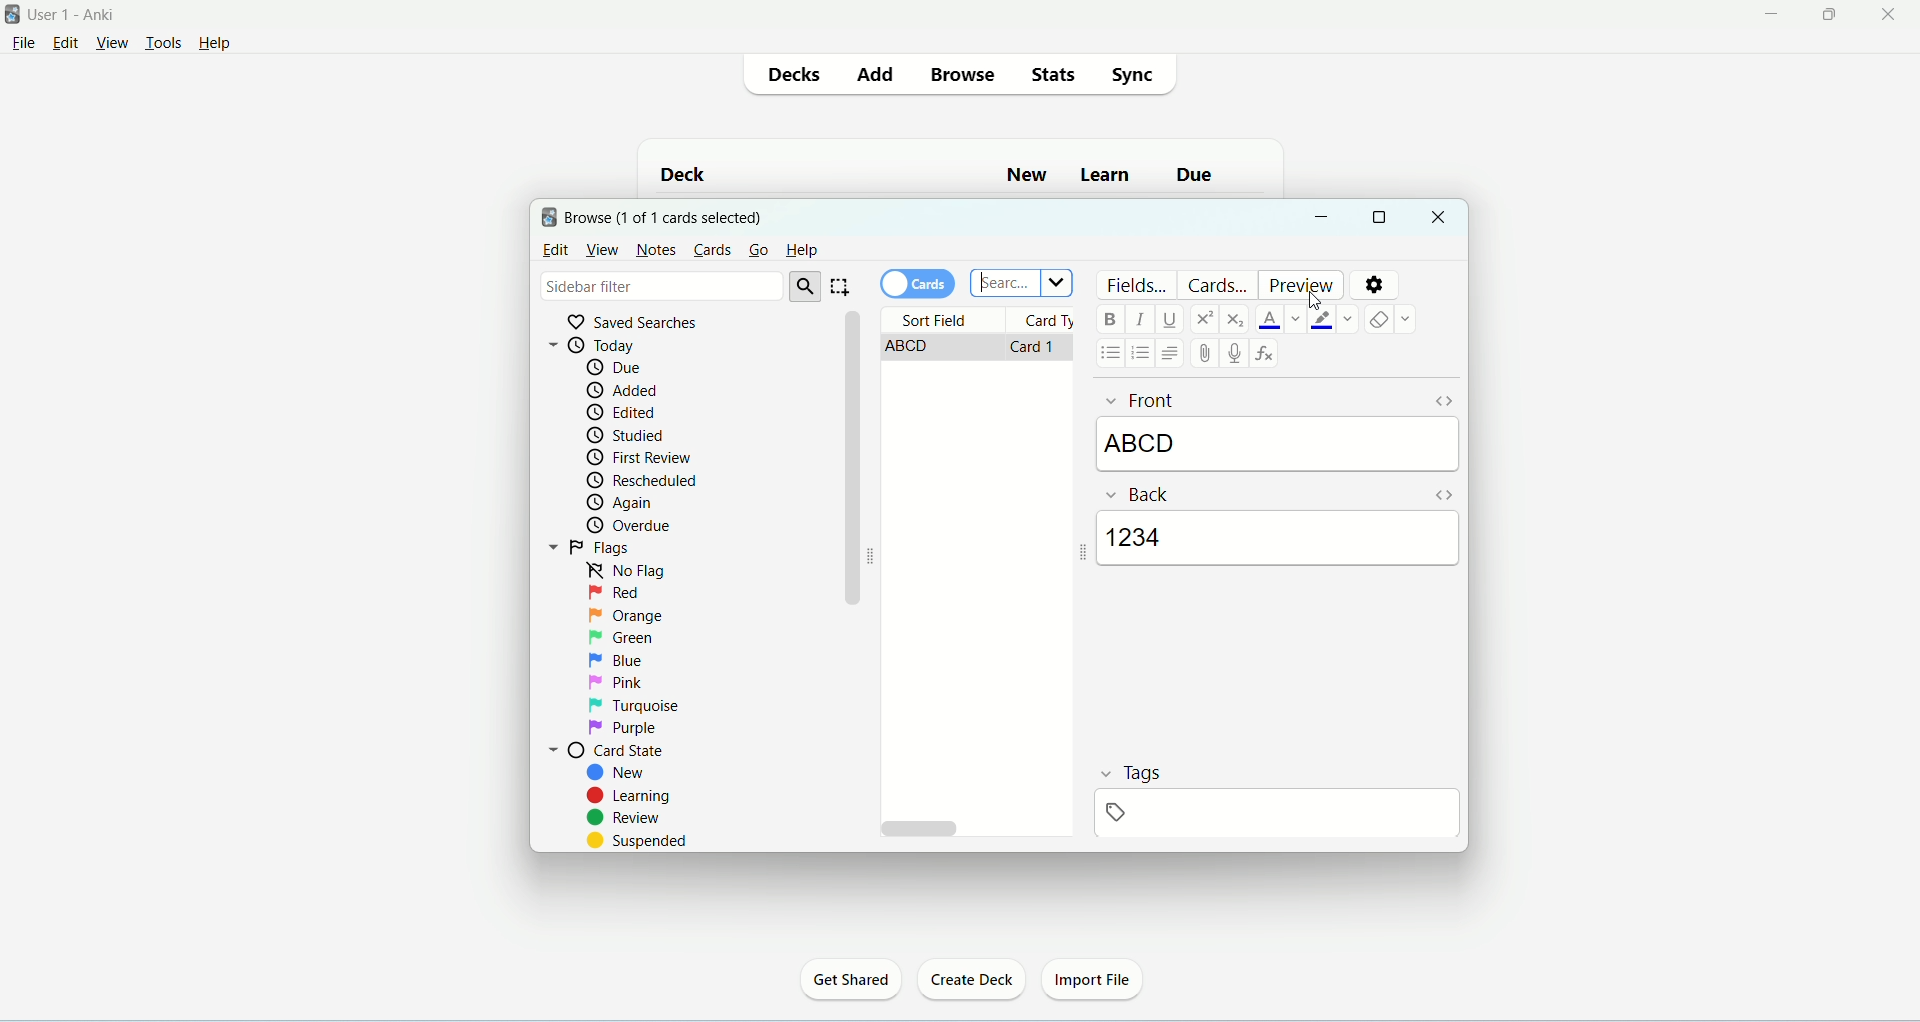  I want to click on blue, so click(616, 661).